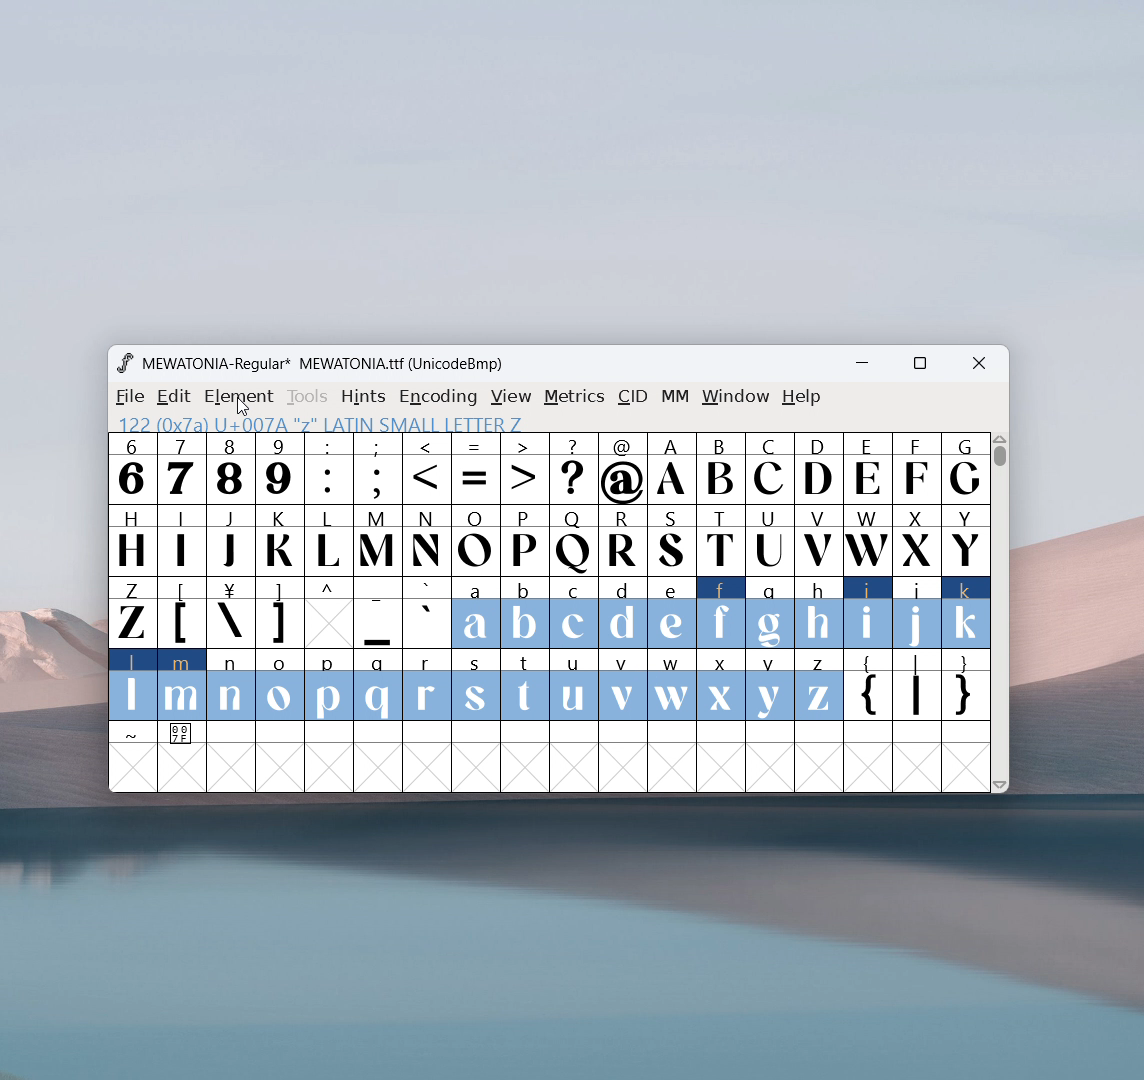  What do you see at coordinates (279, 468) in the screenshot?
I see `9` at bounding box center [279, 468].